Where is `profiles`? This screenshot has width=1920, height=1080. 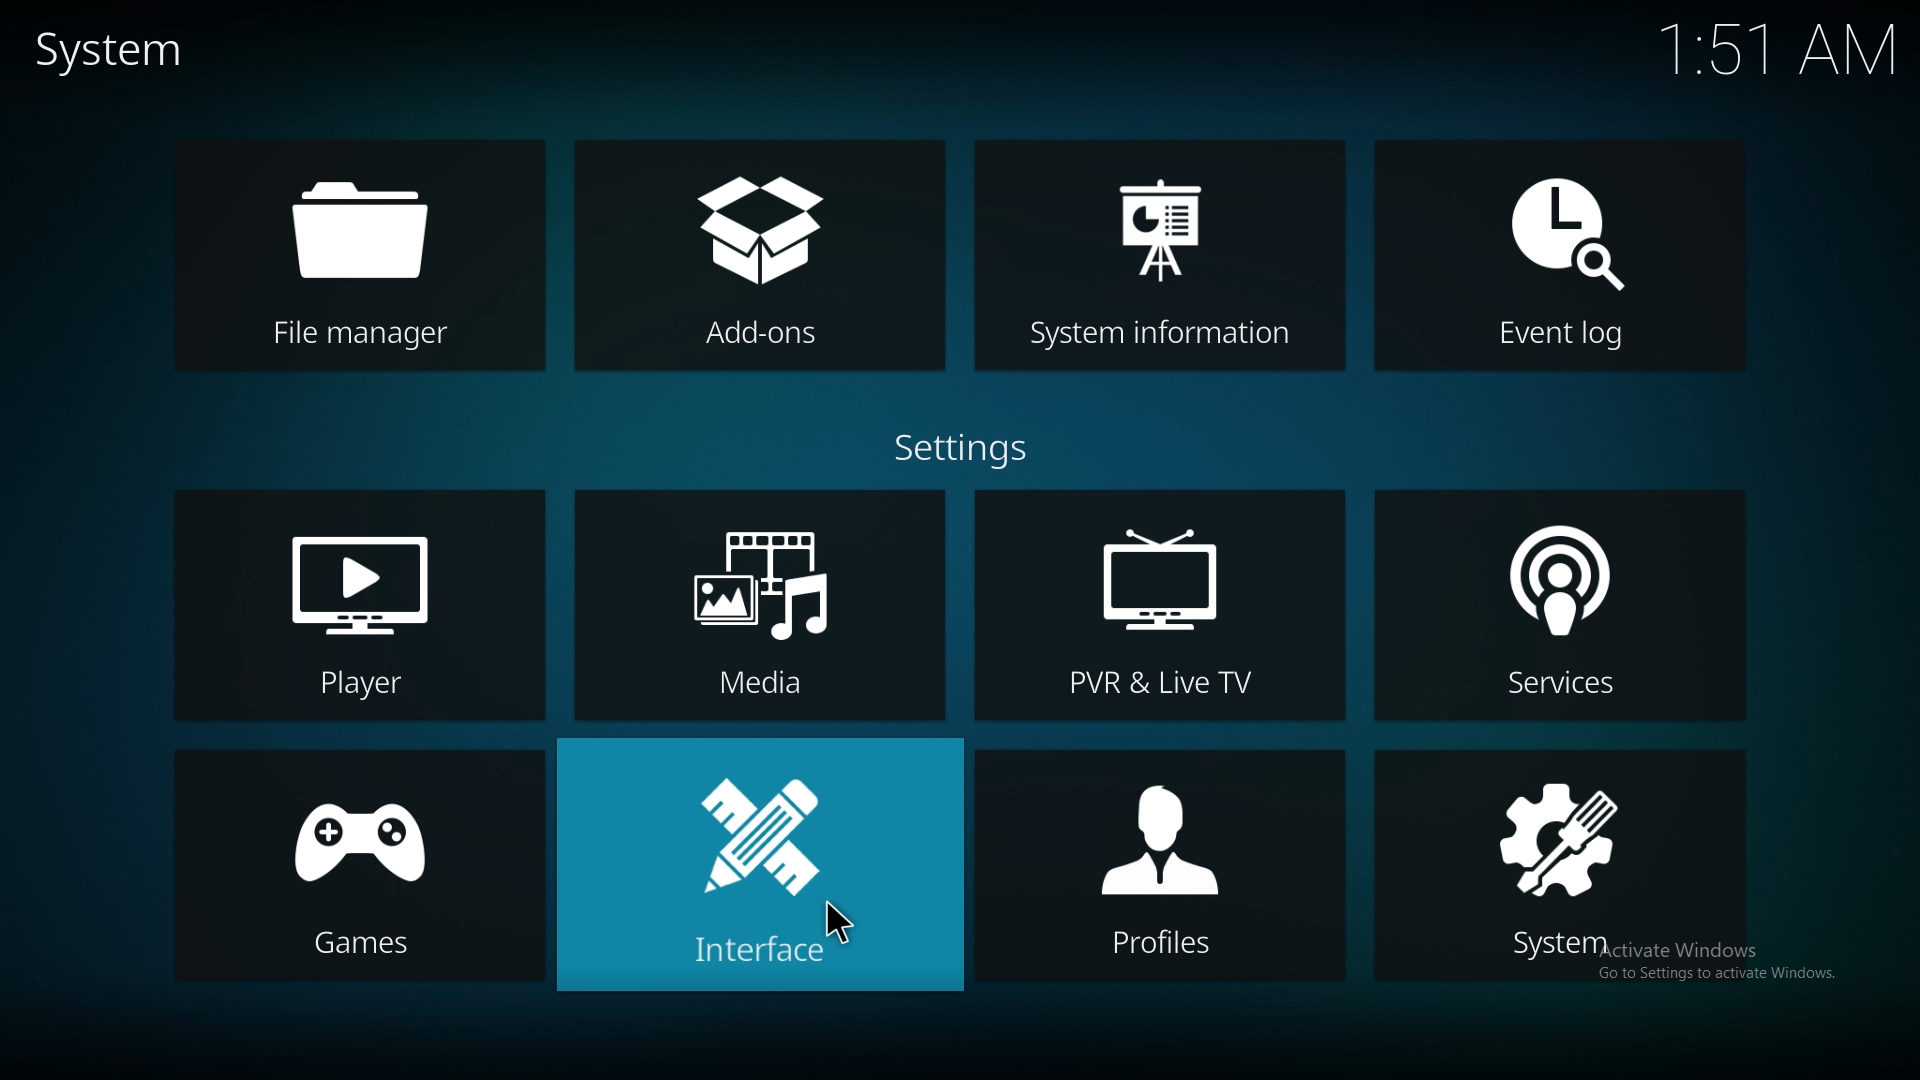
profiles is located at coordinates (1159, 868).